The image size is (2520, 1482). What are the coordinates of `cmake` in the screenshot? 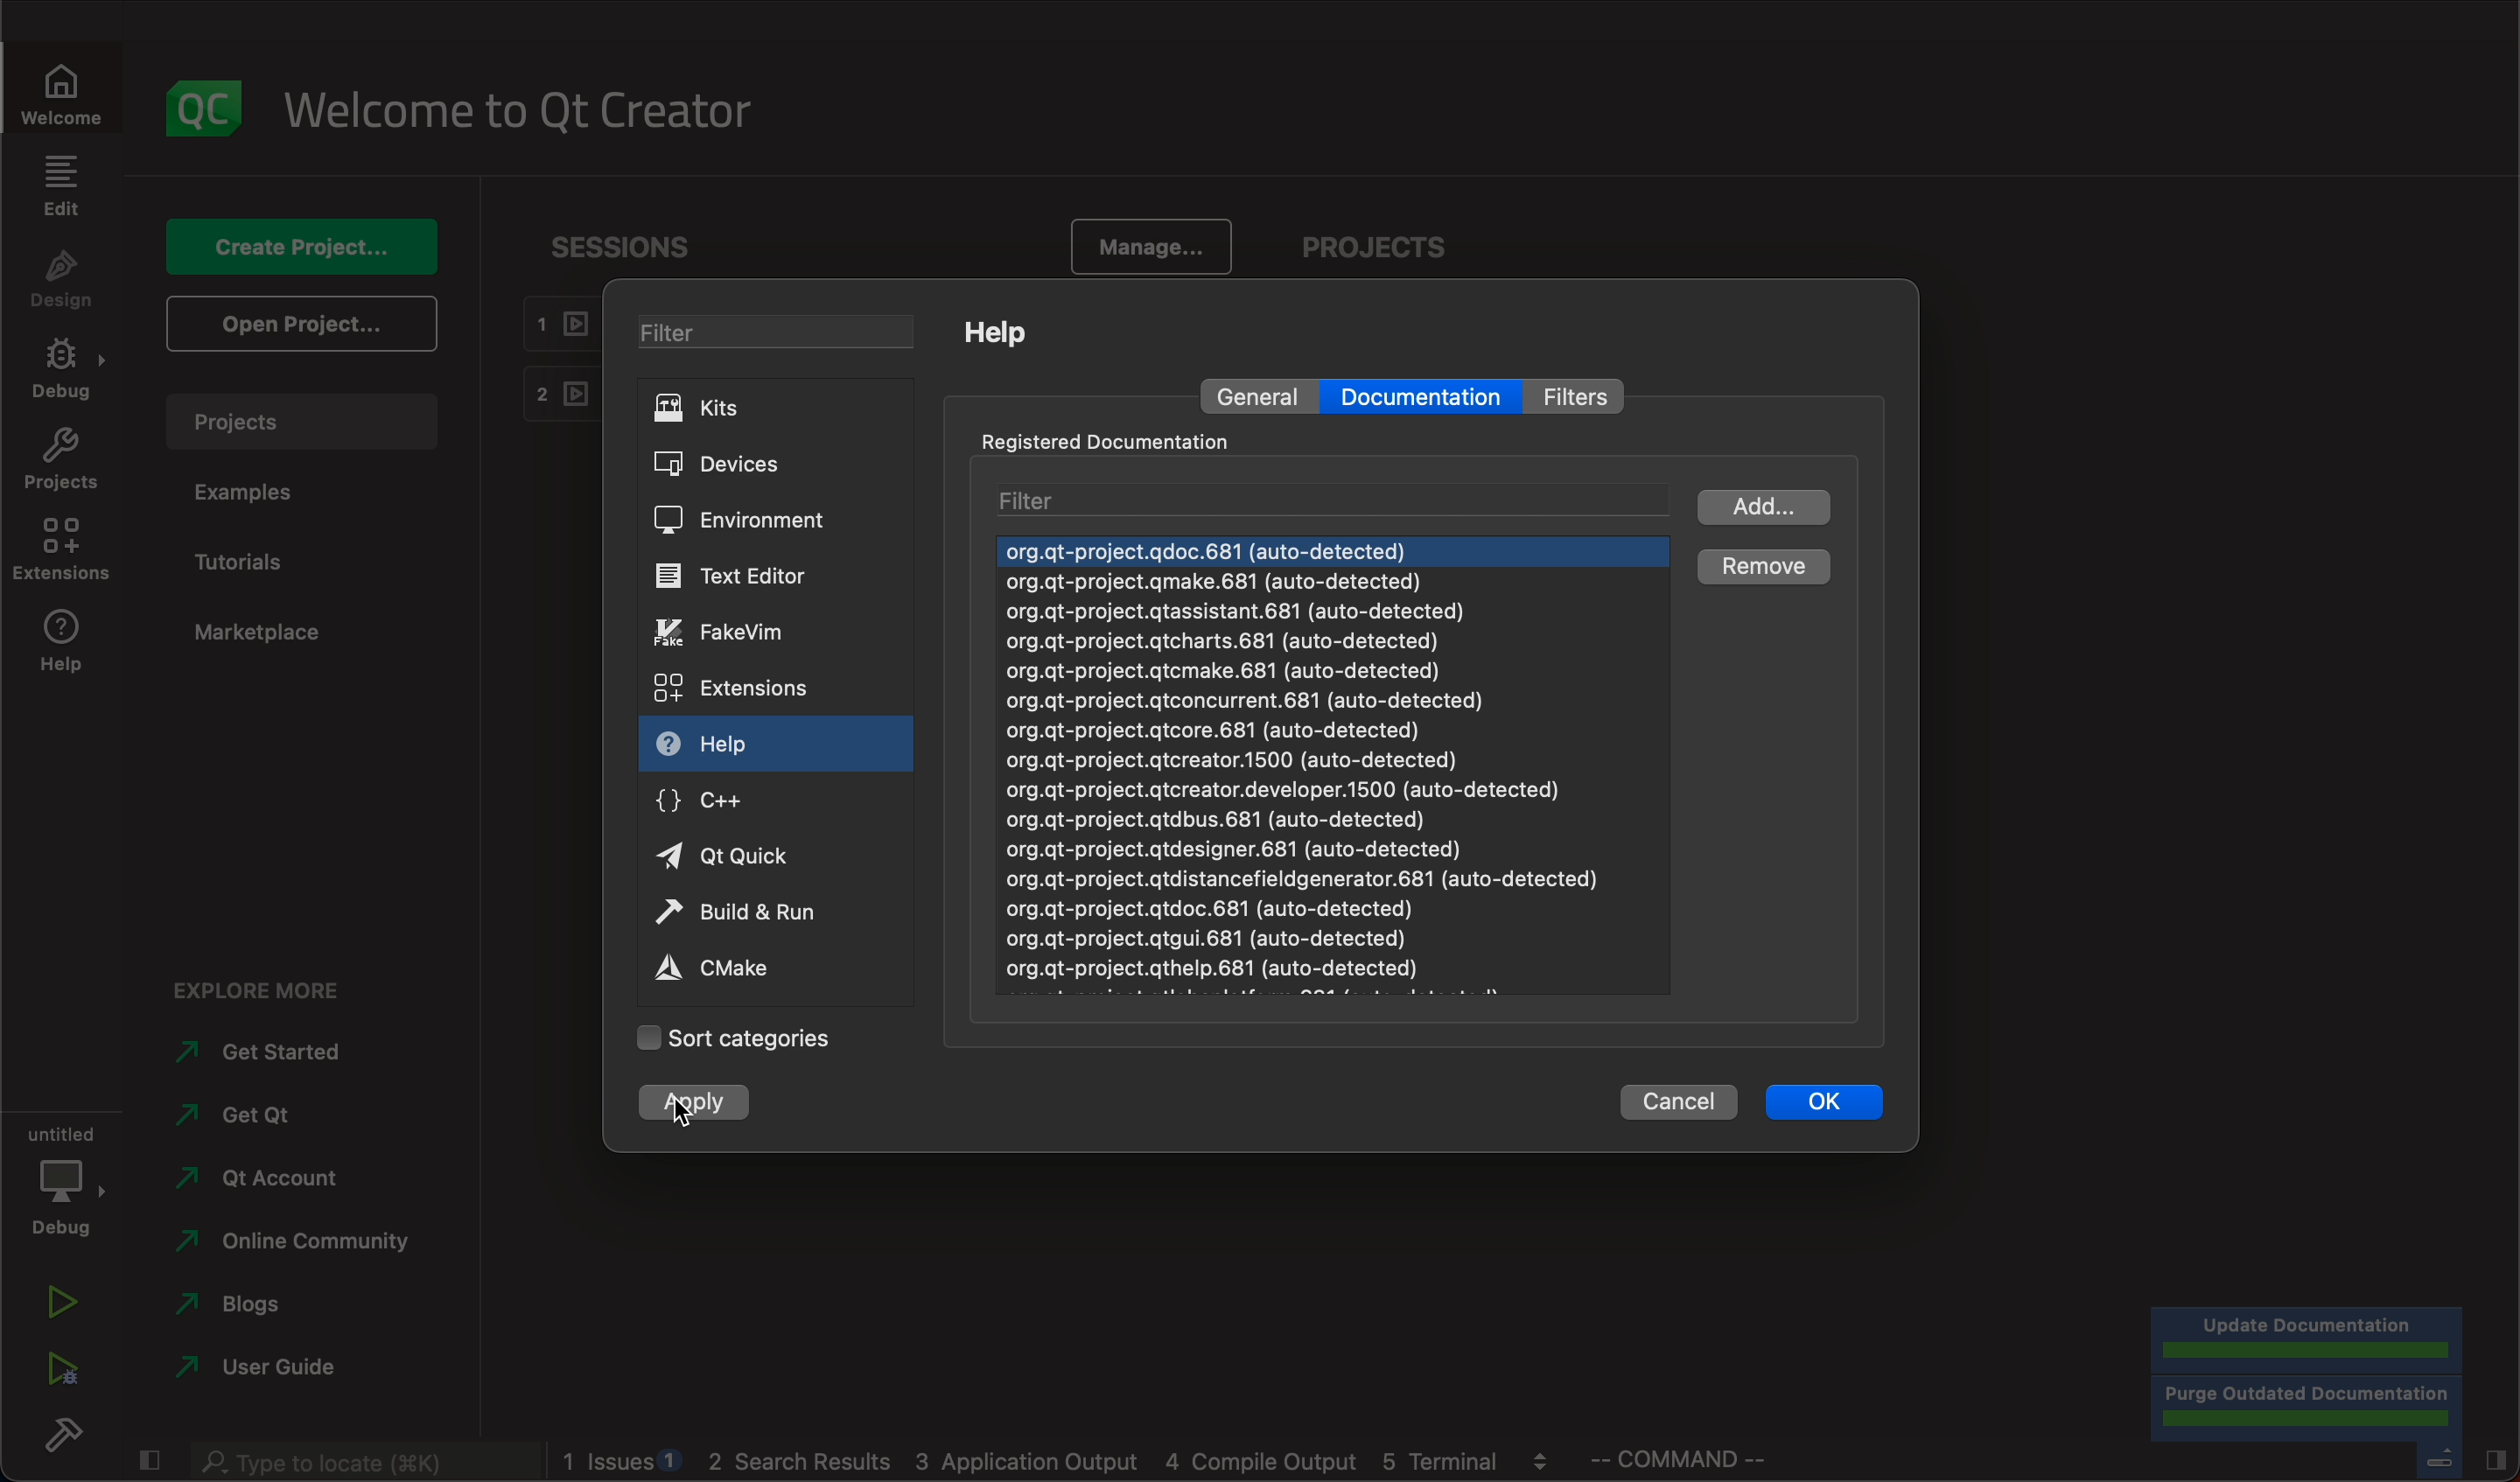 It's located at (737, 969).